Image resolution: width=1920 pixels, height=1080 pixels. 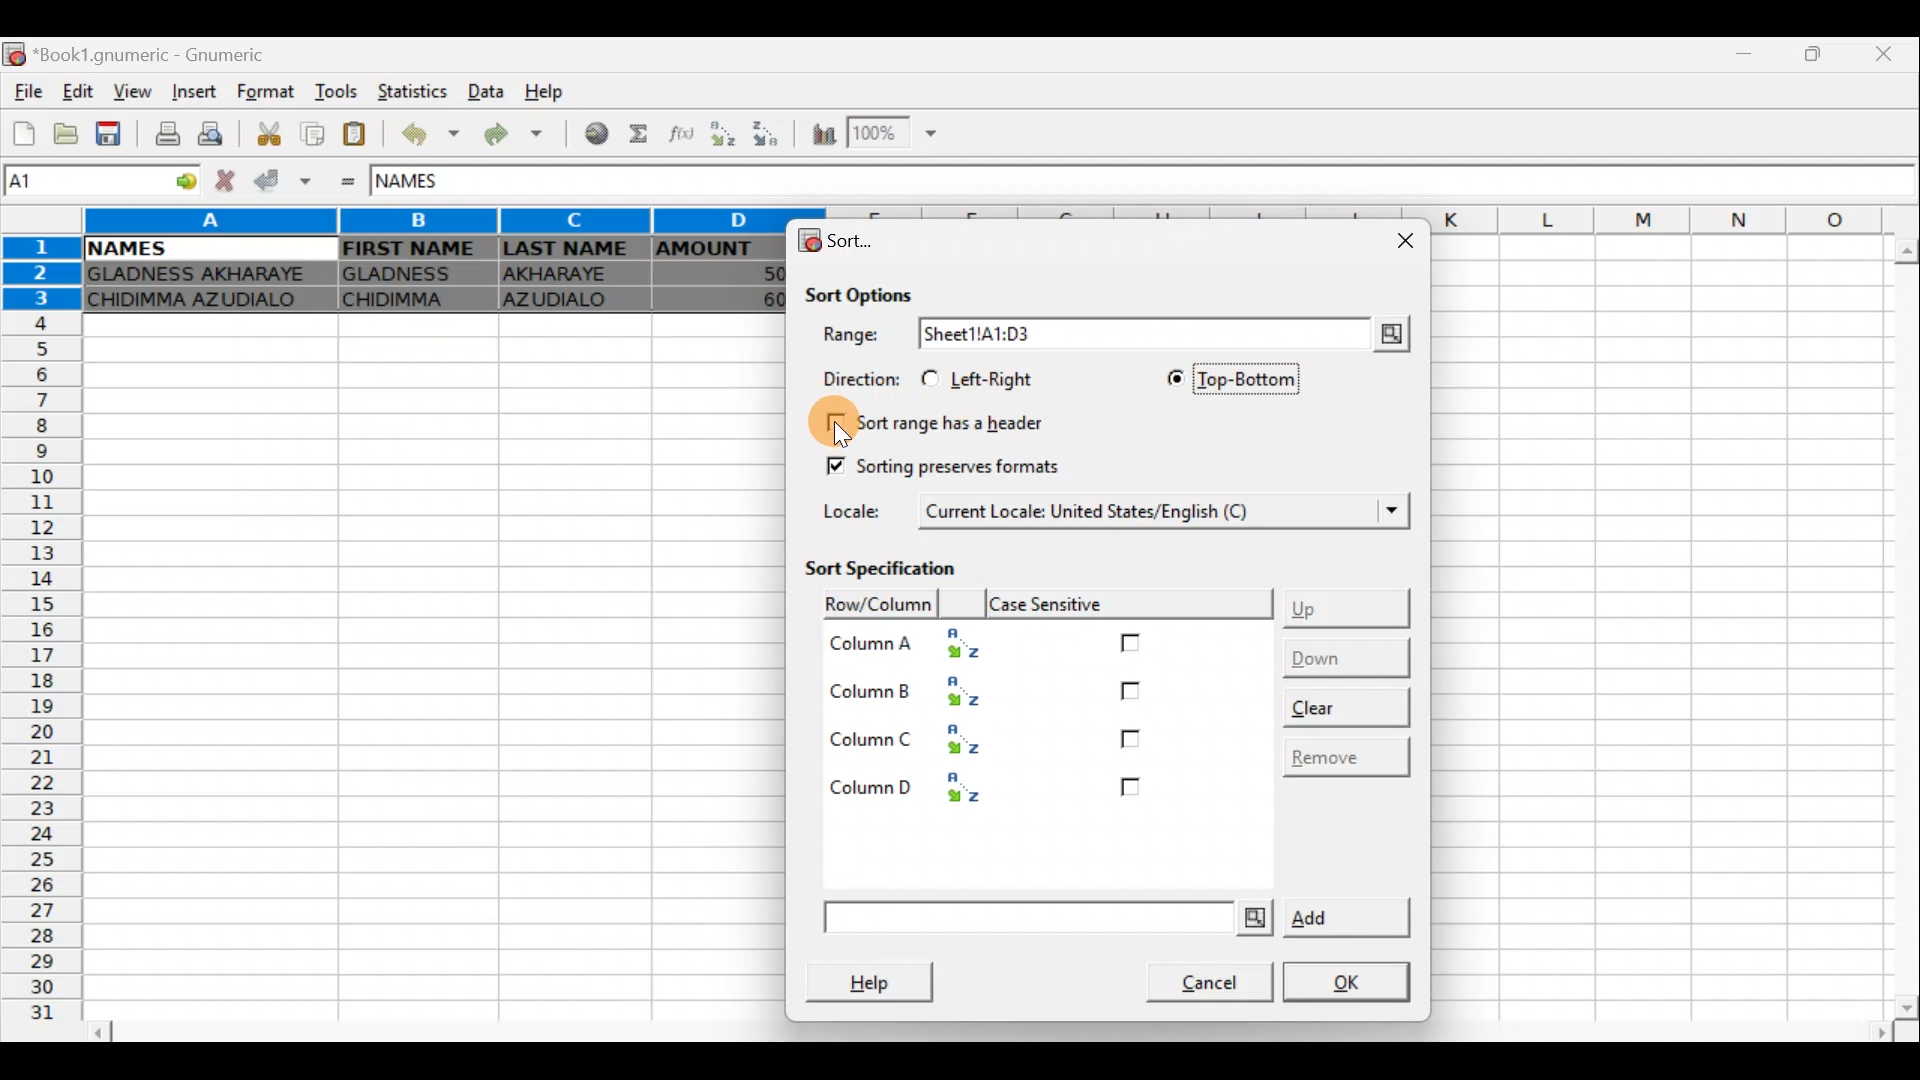 What do you see at coordinates (169, 131) in the screenshot?
I see `Print current file` at bounding box center [169, 131].